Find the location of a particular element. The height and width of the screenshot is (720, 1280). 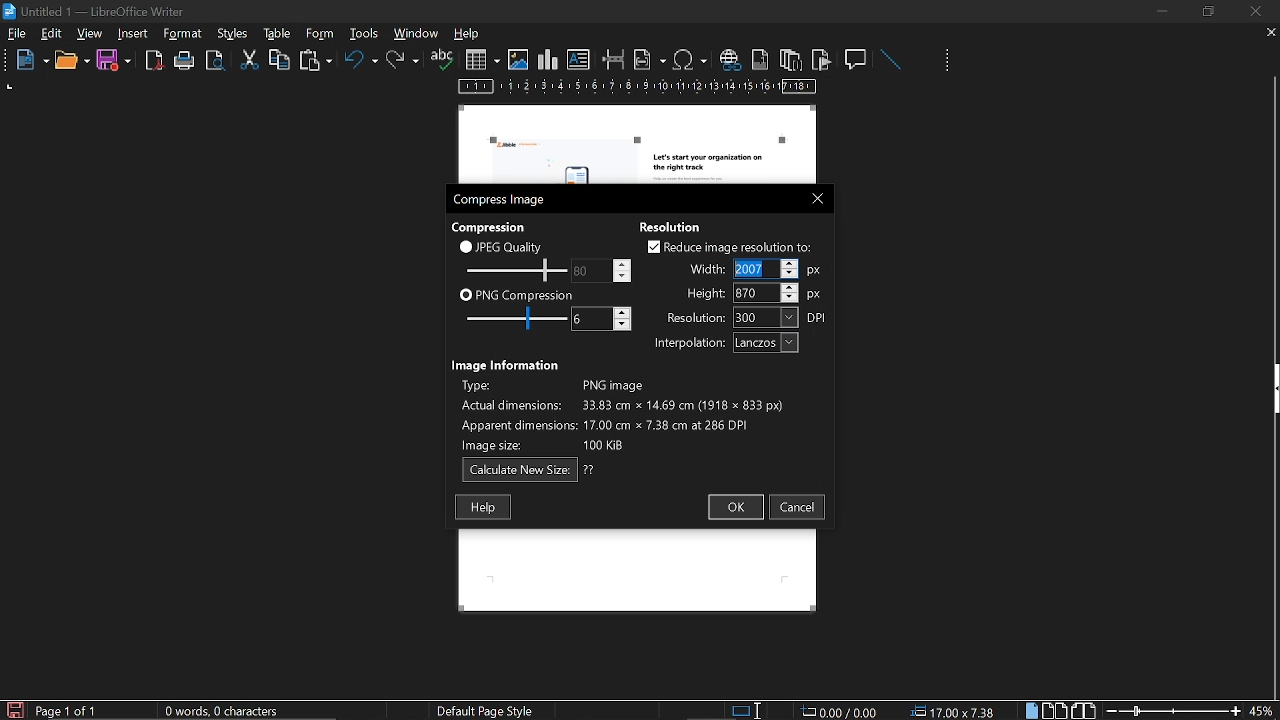

form is located at coordinates (366, 33).